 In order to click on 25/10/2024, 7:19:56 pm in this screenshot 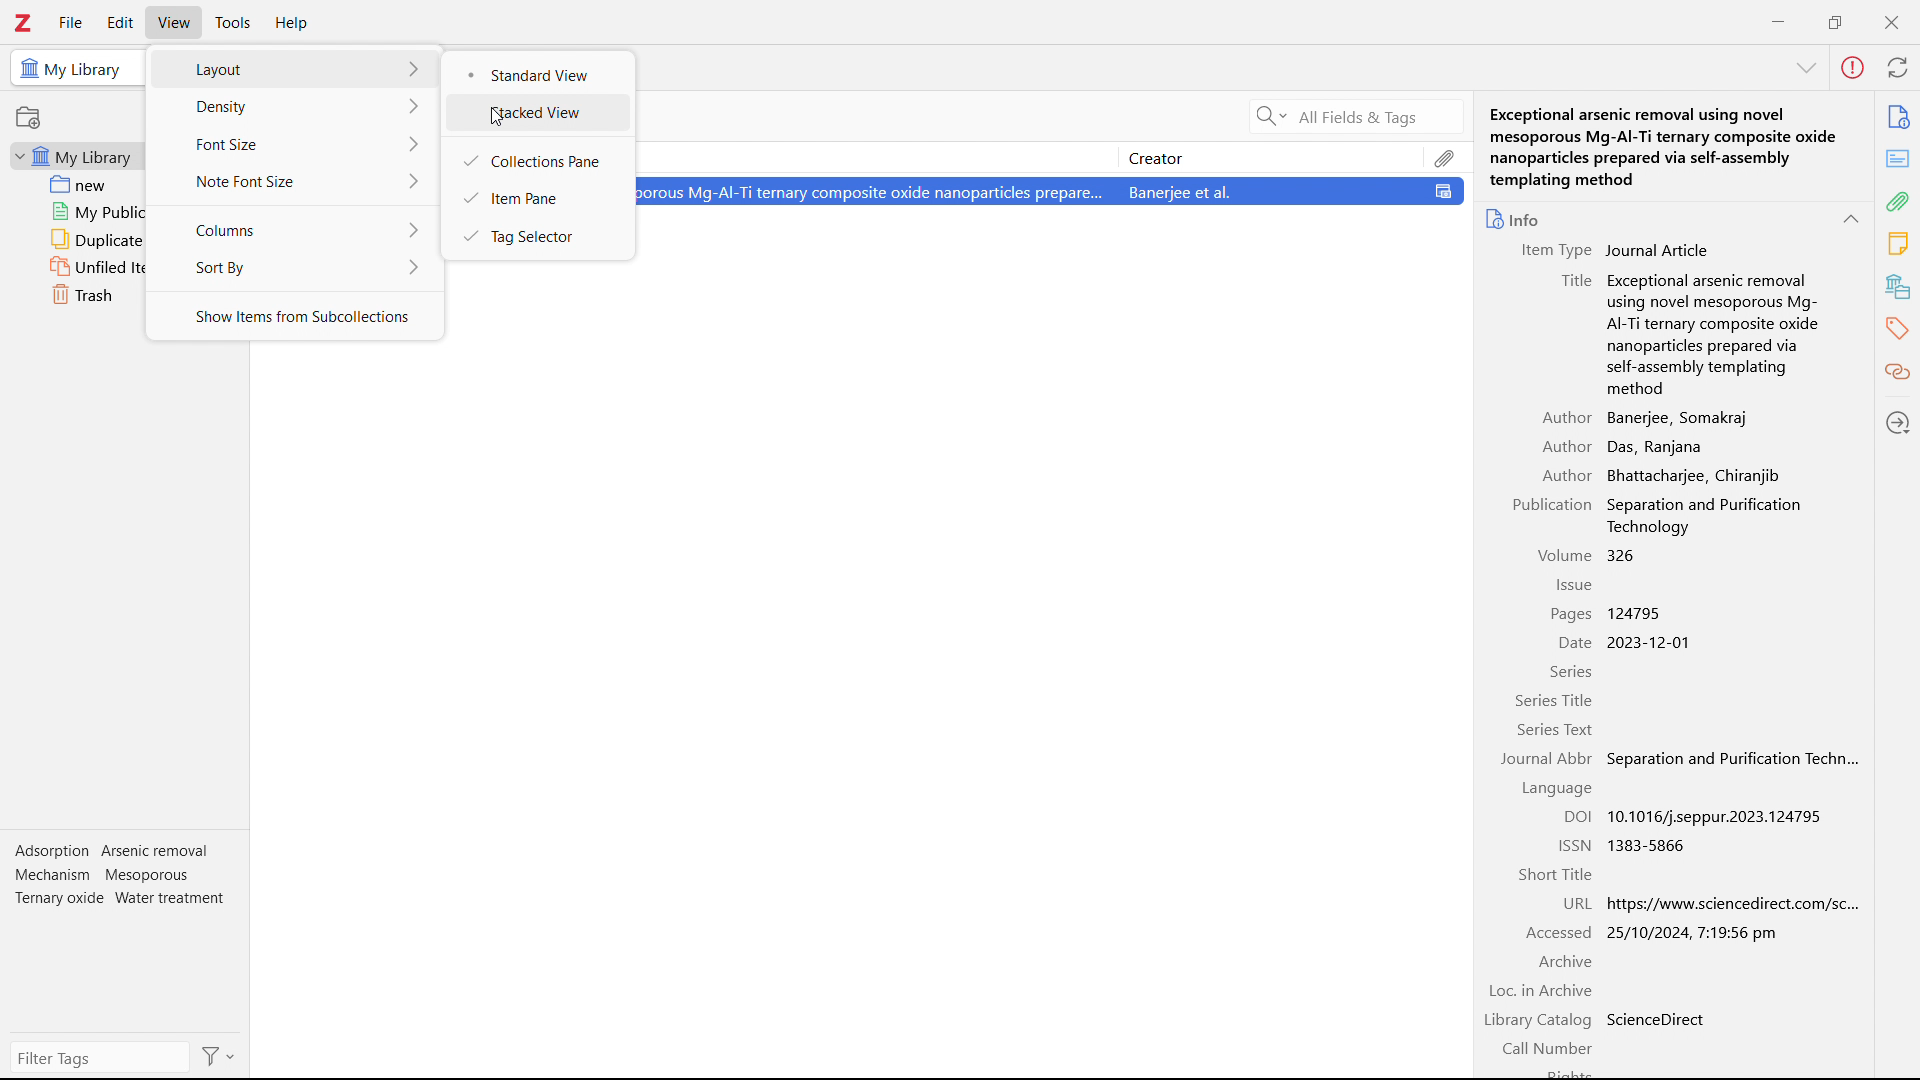, I will do `click(1696, 932)`.